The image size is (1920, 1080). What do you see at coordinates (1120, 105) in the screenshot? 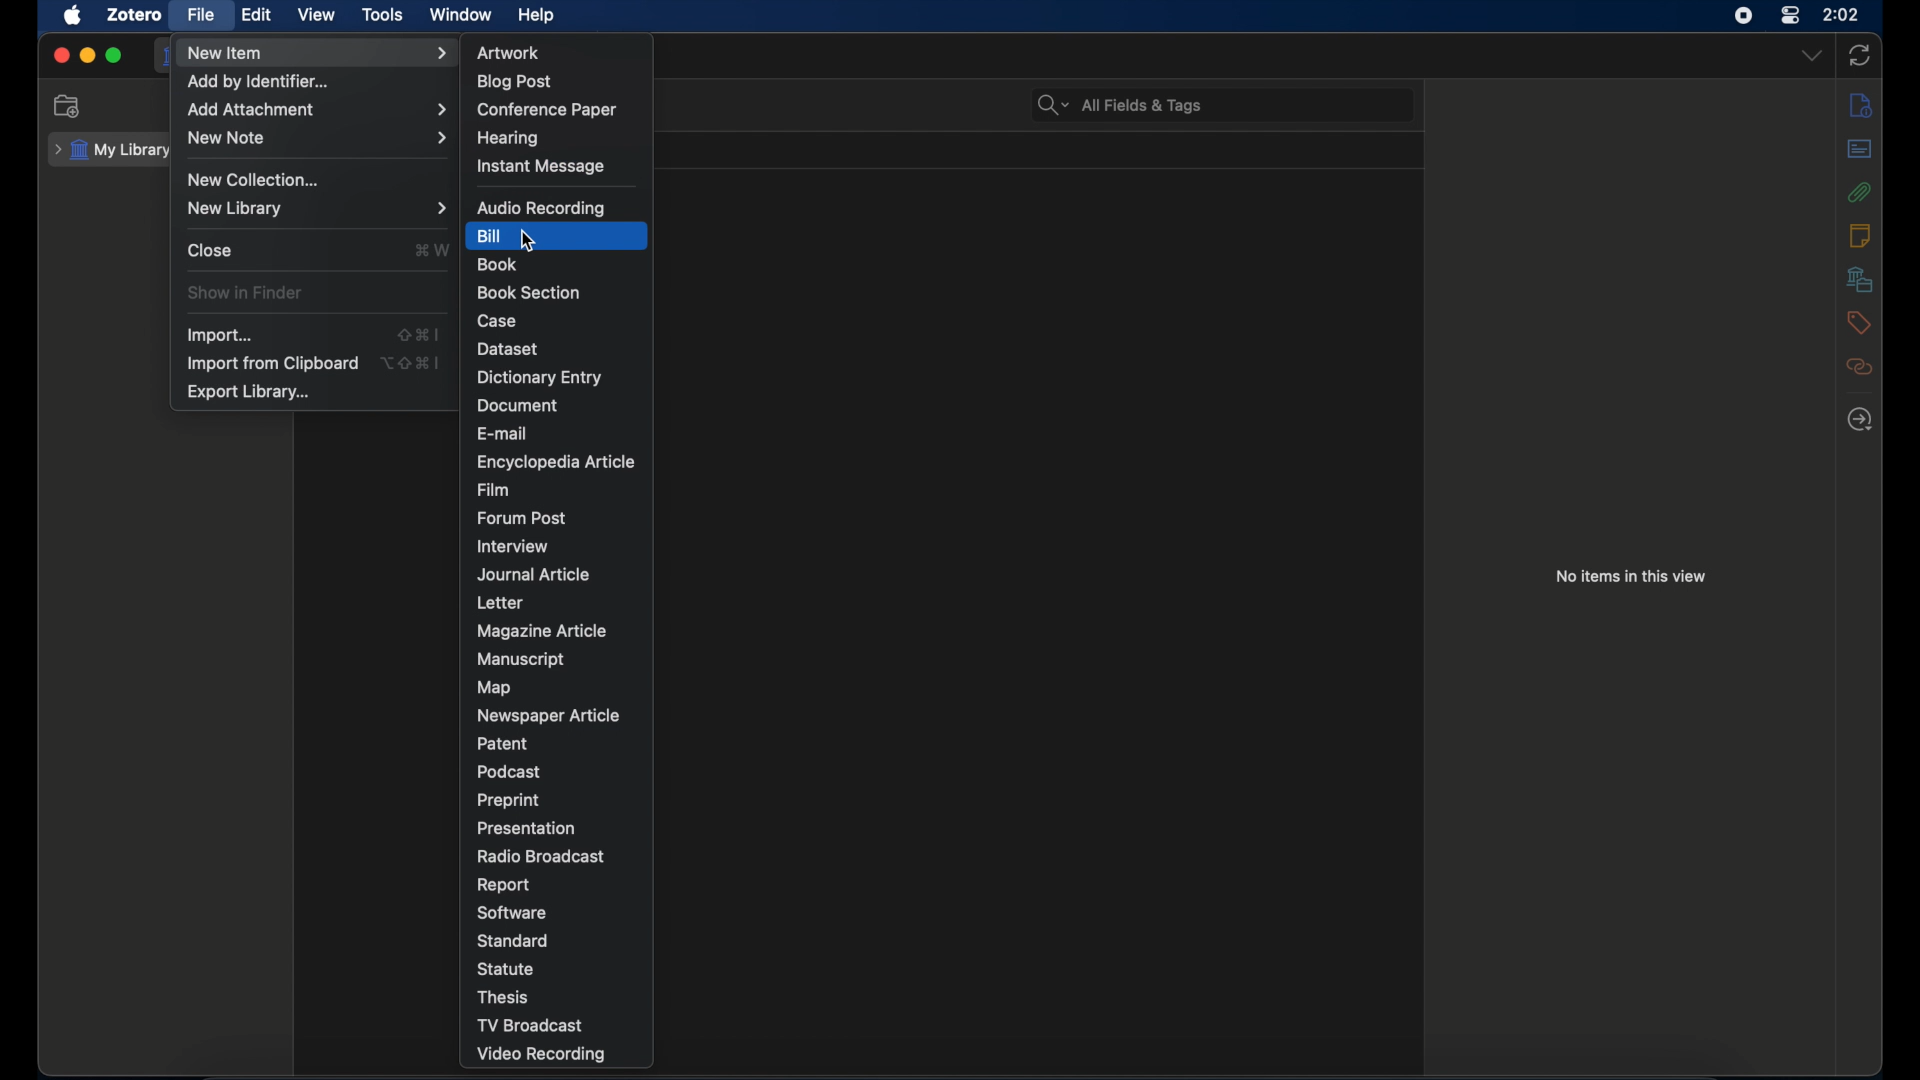
I see `search` at bounding box center [1120, 105].